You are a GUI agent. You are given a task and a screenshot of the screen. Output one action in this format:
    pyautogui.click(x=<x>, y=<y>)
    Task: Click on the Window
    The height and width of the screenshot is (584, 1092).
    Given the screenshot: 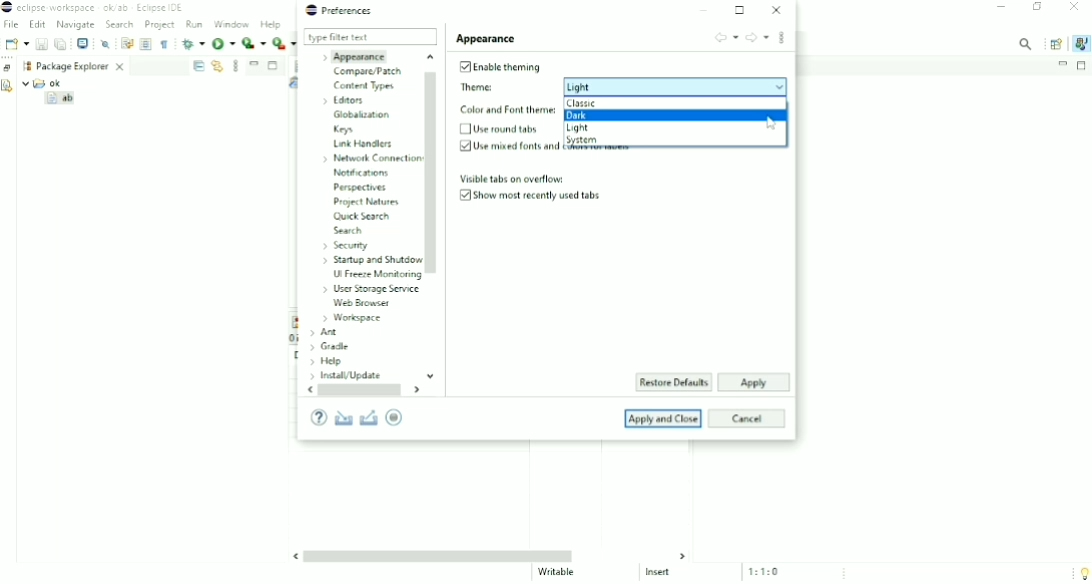 What is the action you would take?
    pyautogui.click(x=233, y=24)
    